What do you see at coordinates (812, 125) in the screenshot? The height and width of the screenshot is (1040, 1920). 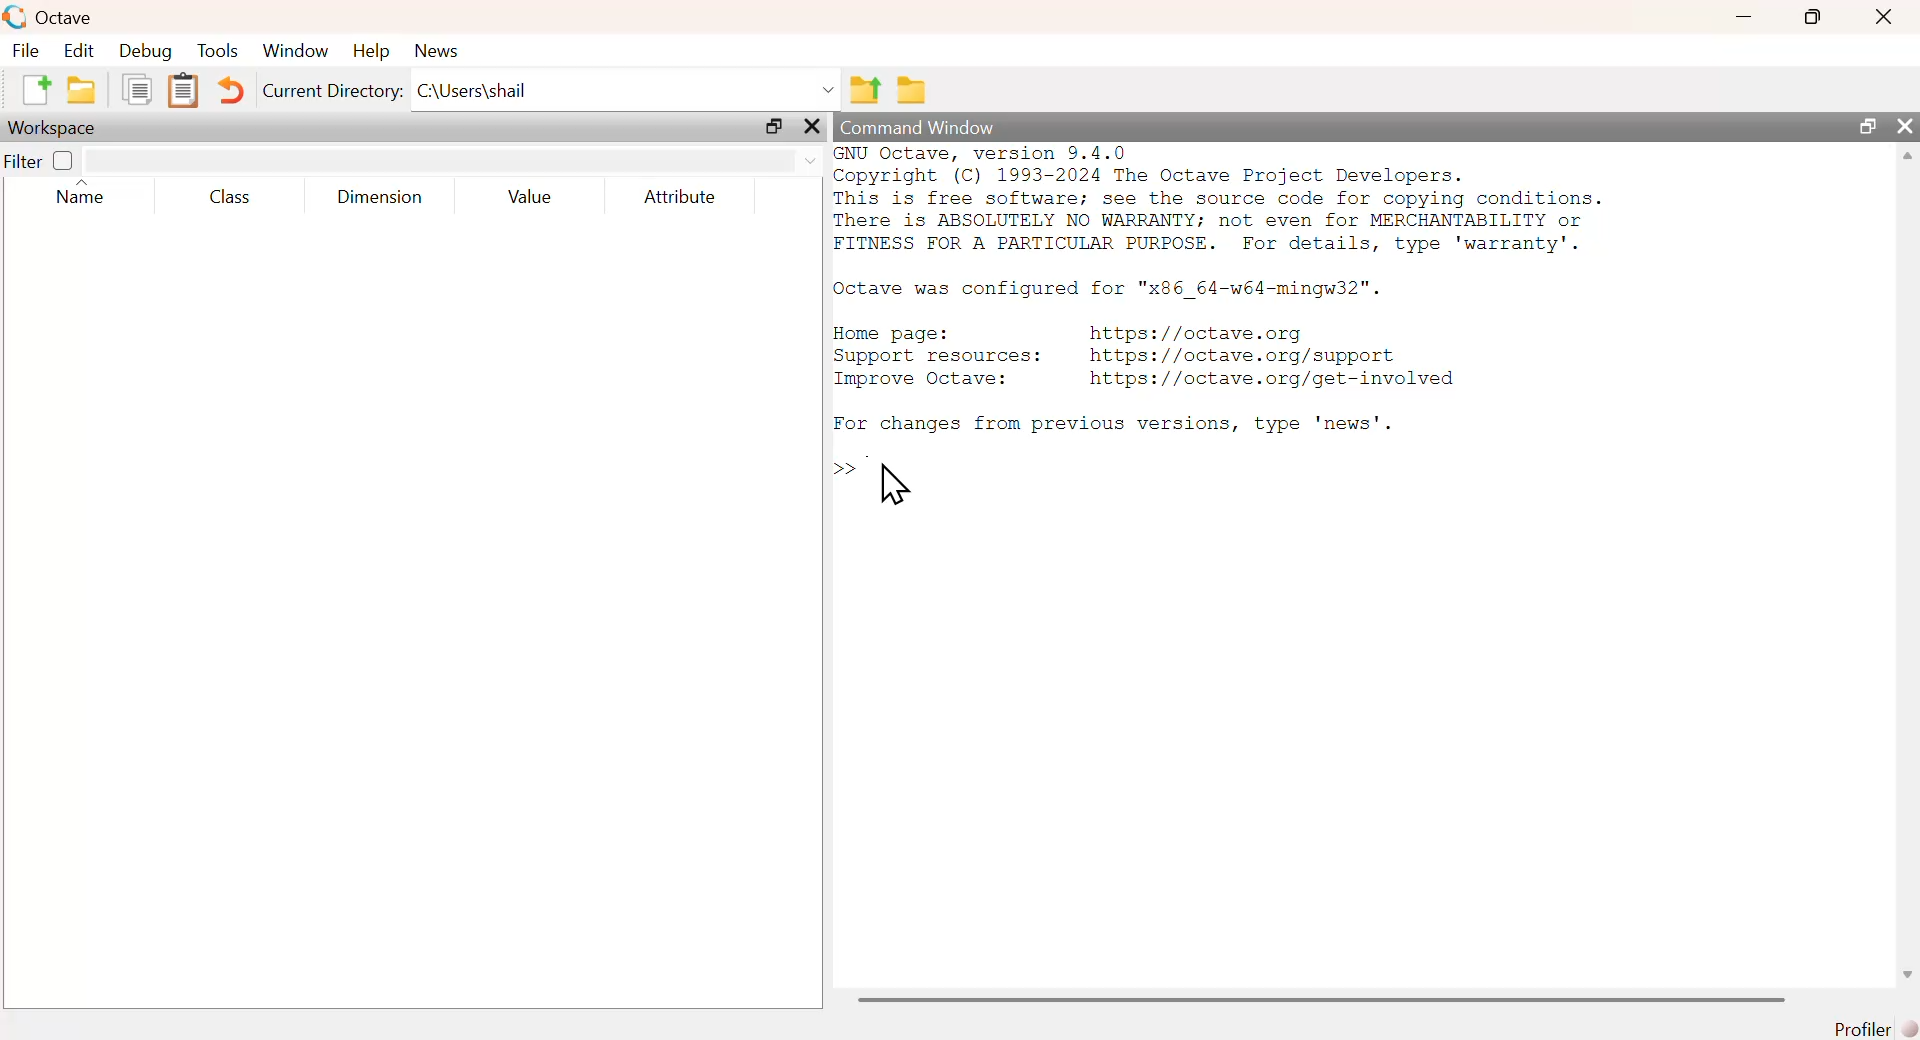 I see `close` at bounding box center [812, 125].